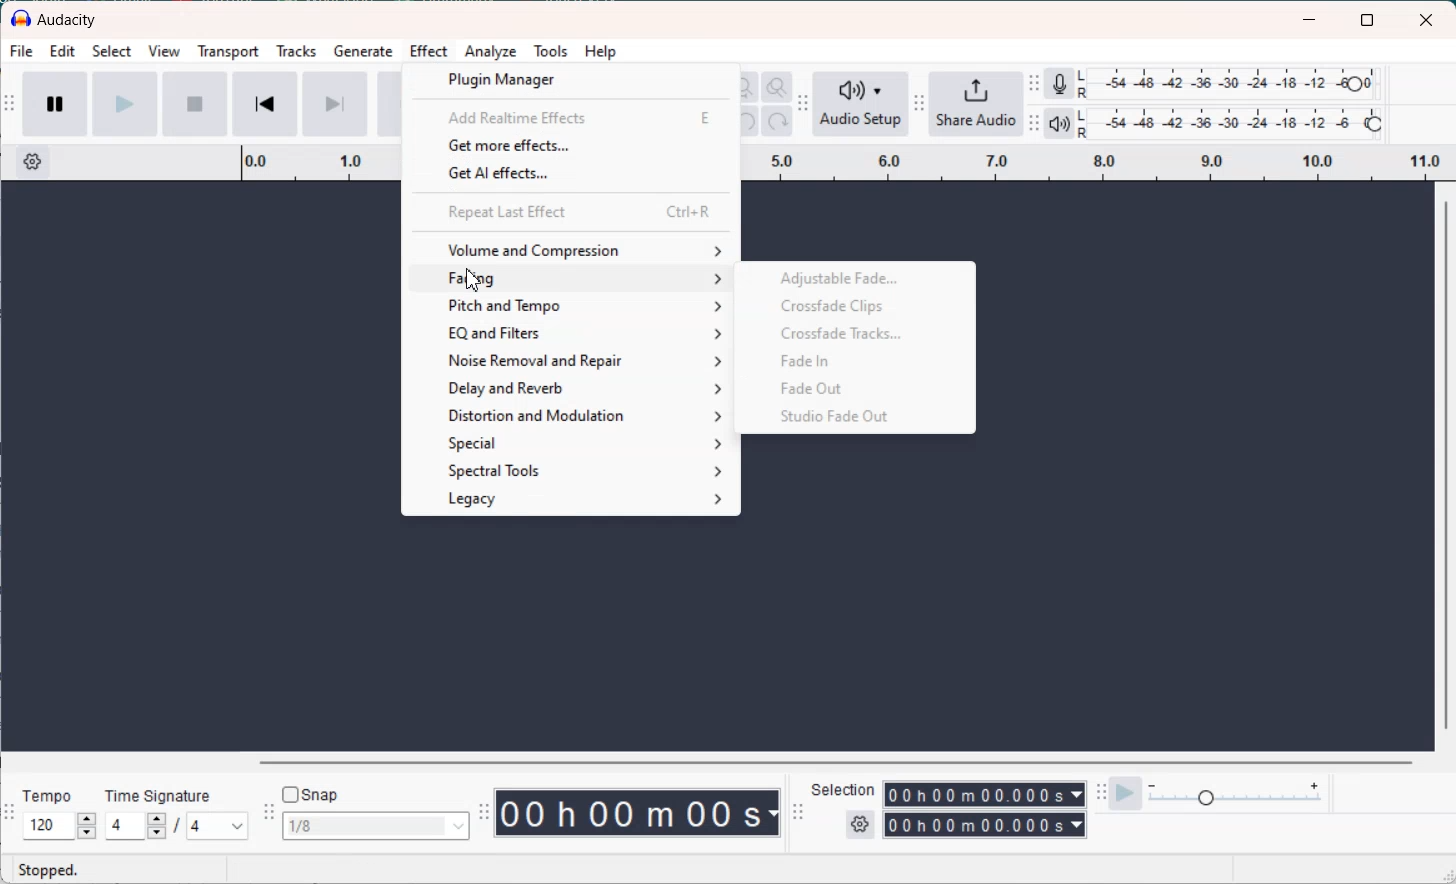 This screenshot has height=884, width=1456. What do you see at coordinates (571, 307) in the screenshot?
I see `Pitch and Tempo` at bounding box center [571, 307].